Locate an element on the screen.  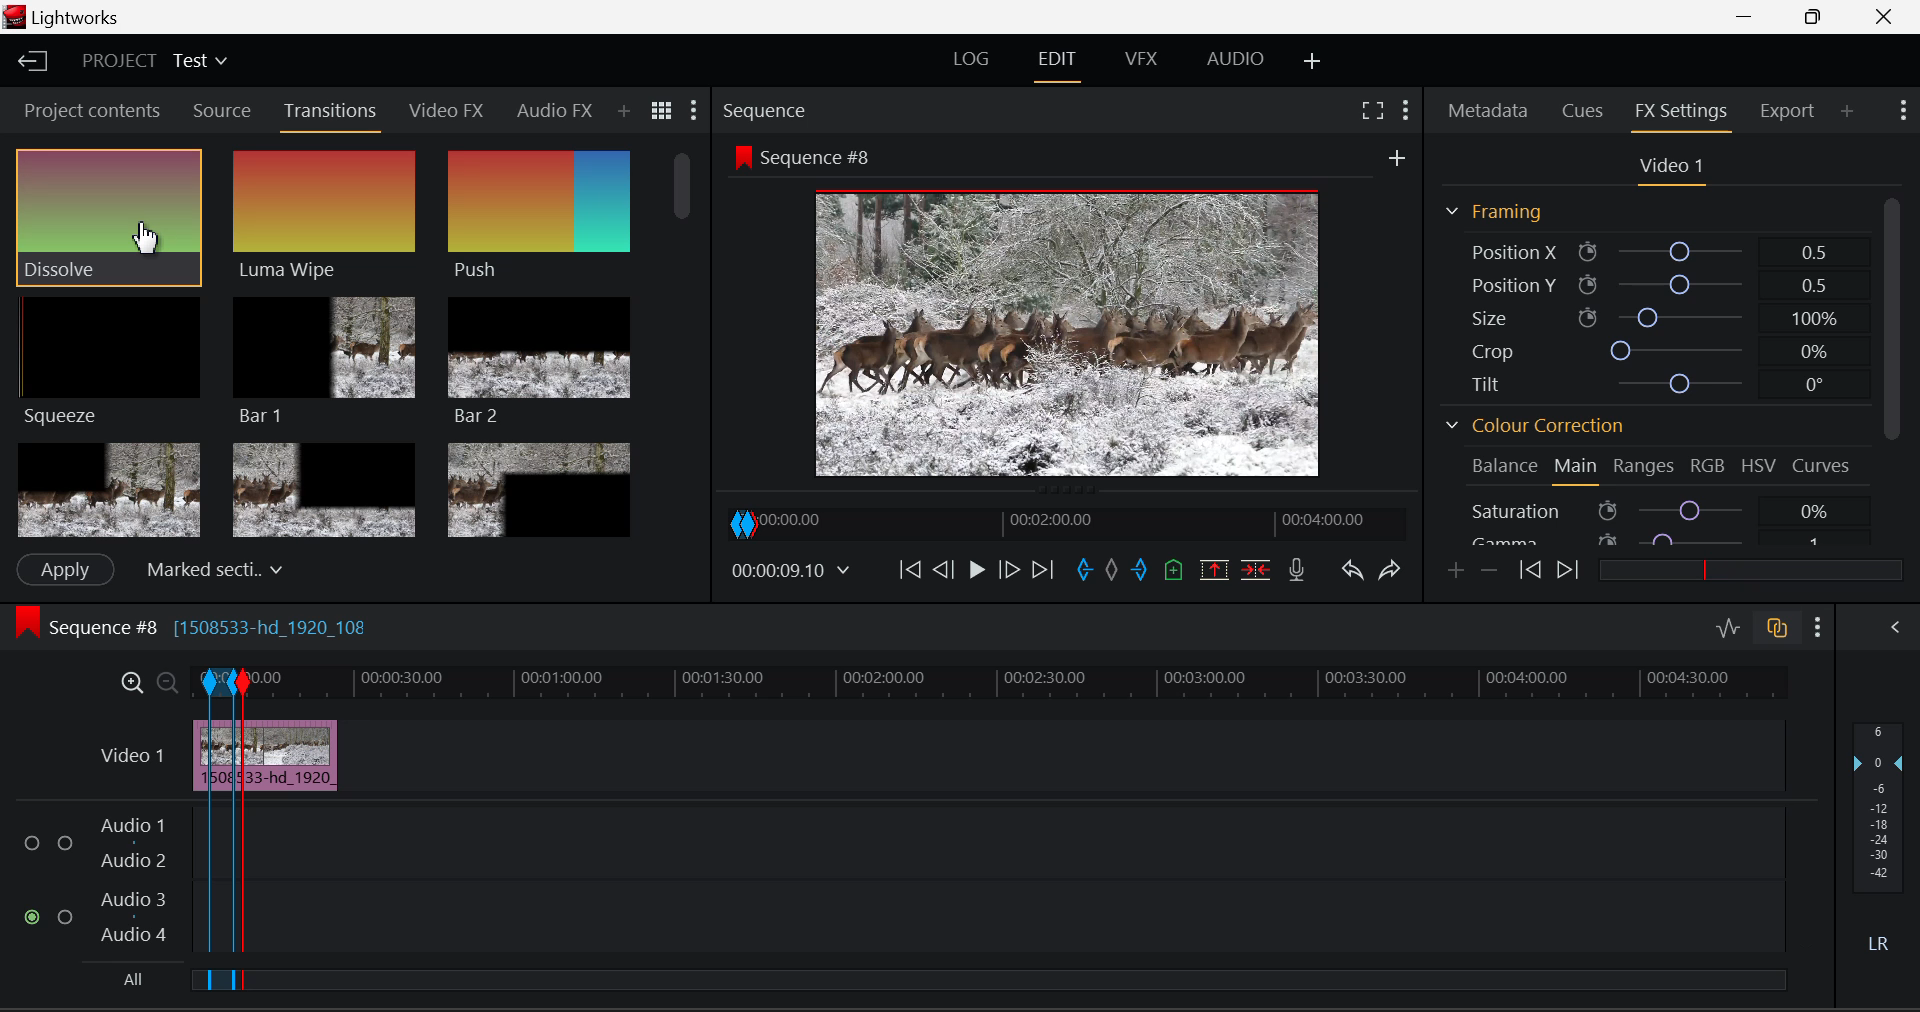
Video 1 Settings is located at coordinates (1668, 168).